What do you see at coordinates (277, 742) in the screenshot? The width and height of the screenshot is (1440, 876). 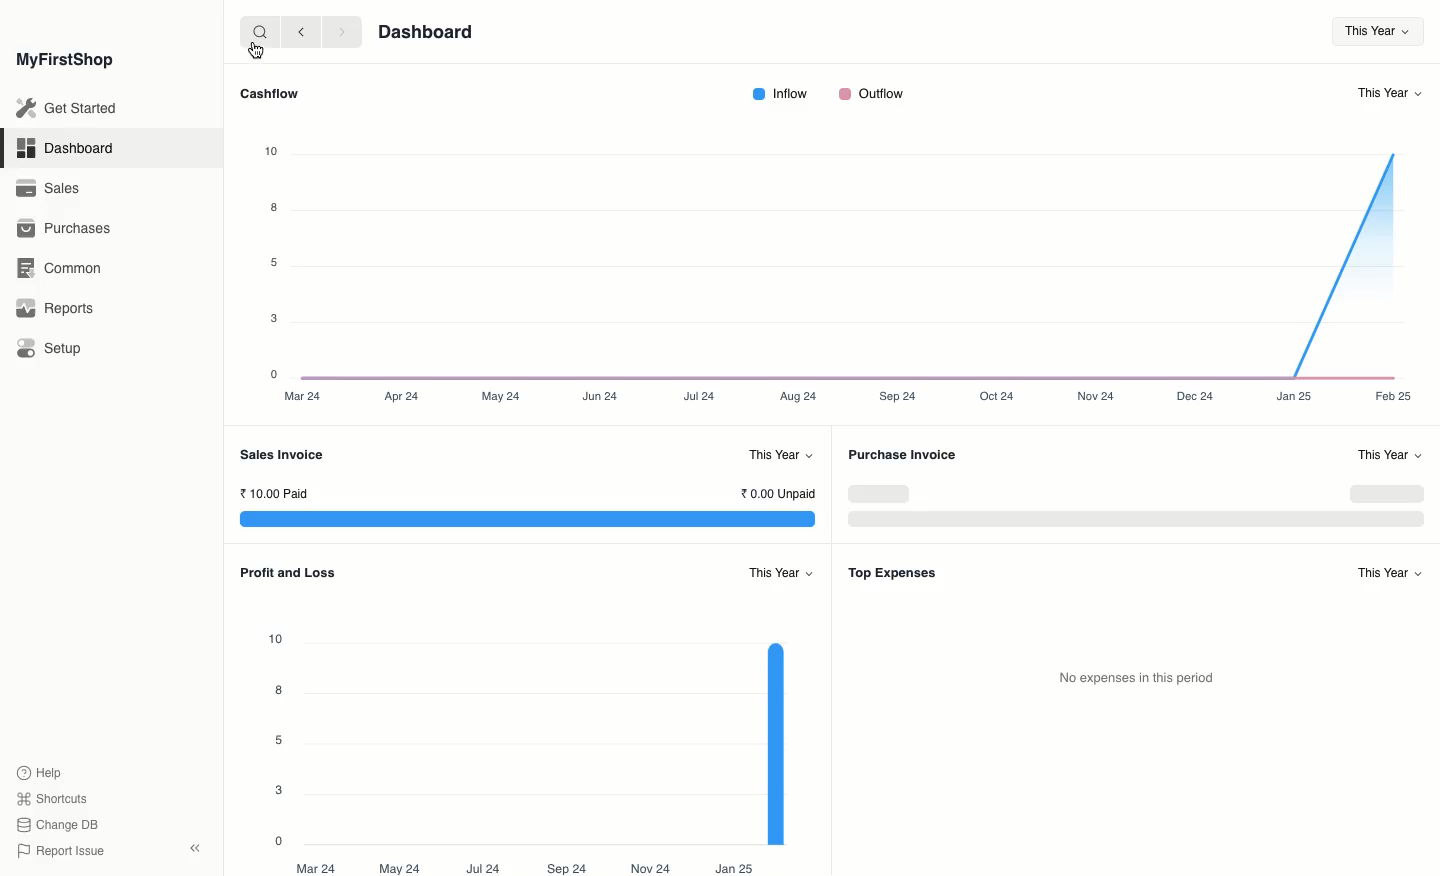 I see `5` at bounding box center [277, 742].